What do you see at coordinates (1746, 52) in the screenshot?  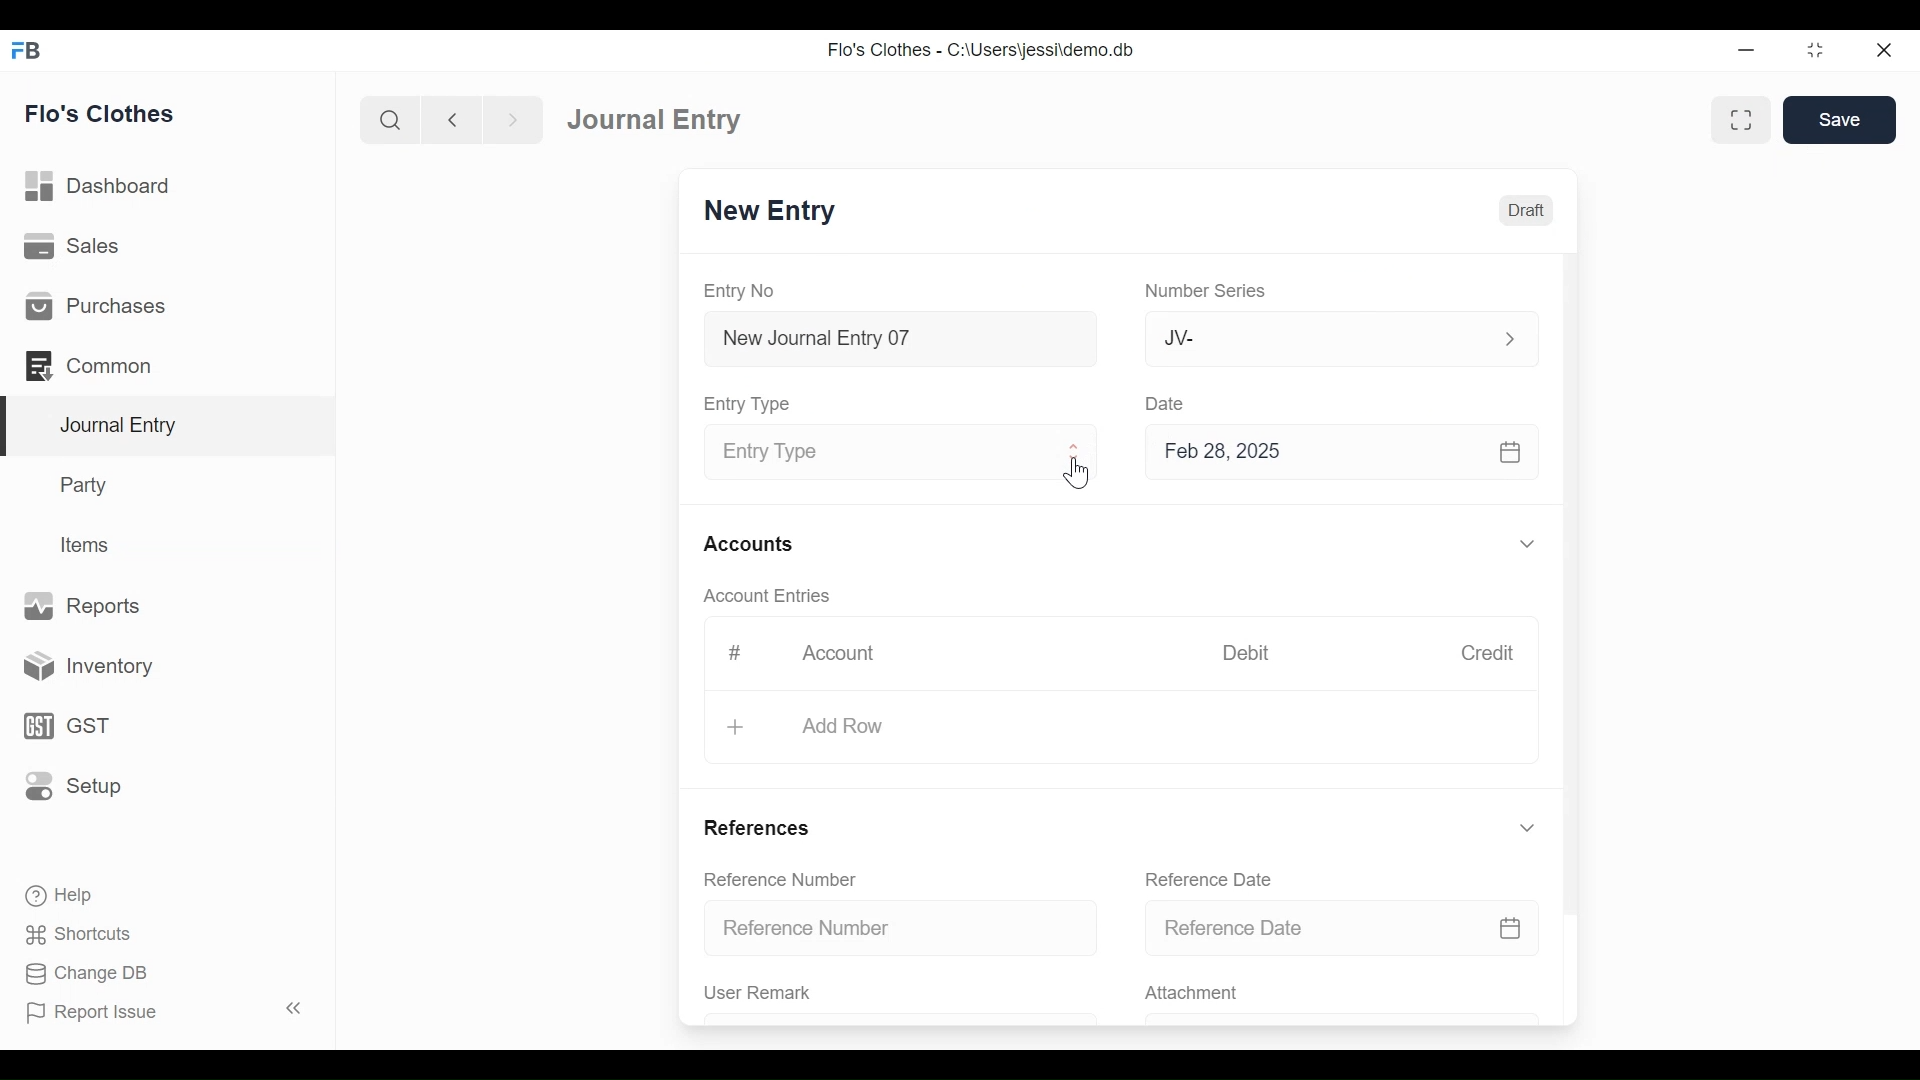 I see `minimize` at bounding box center [1746, 52].